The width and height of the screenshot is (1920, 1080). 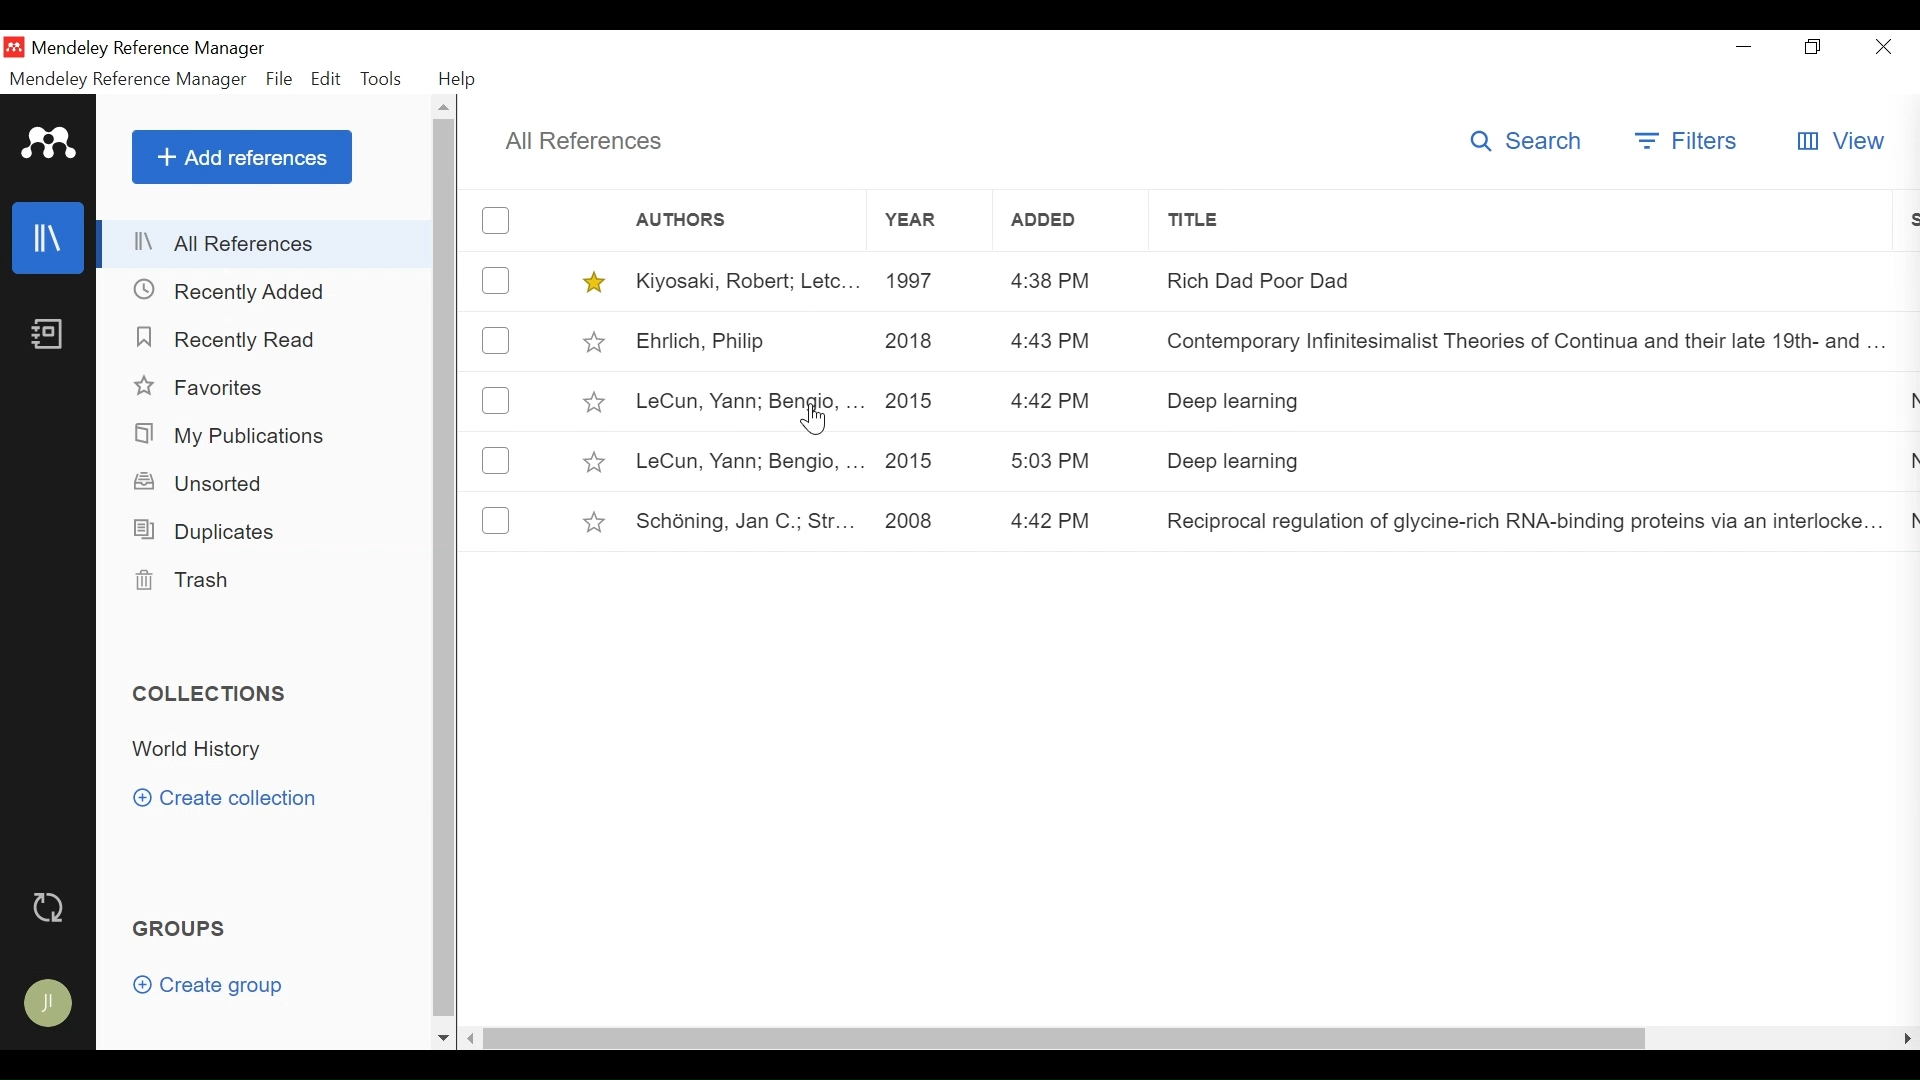 What do you see at coordinates (472, 1039) in the screenshot?
I see `Scroll Right` at bounding box center [472, 1039].